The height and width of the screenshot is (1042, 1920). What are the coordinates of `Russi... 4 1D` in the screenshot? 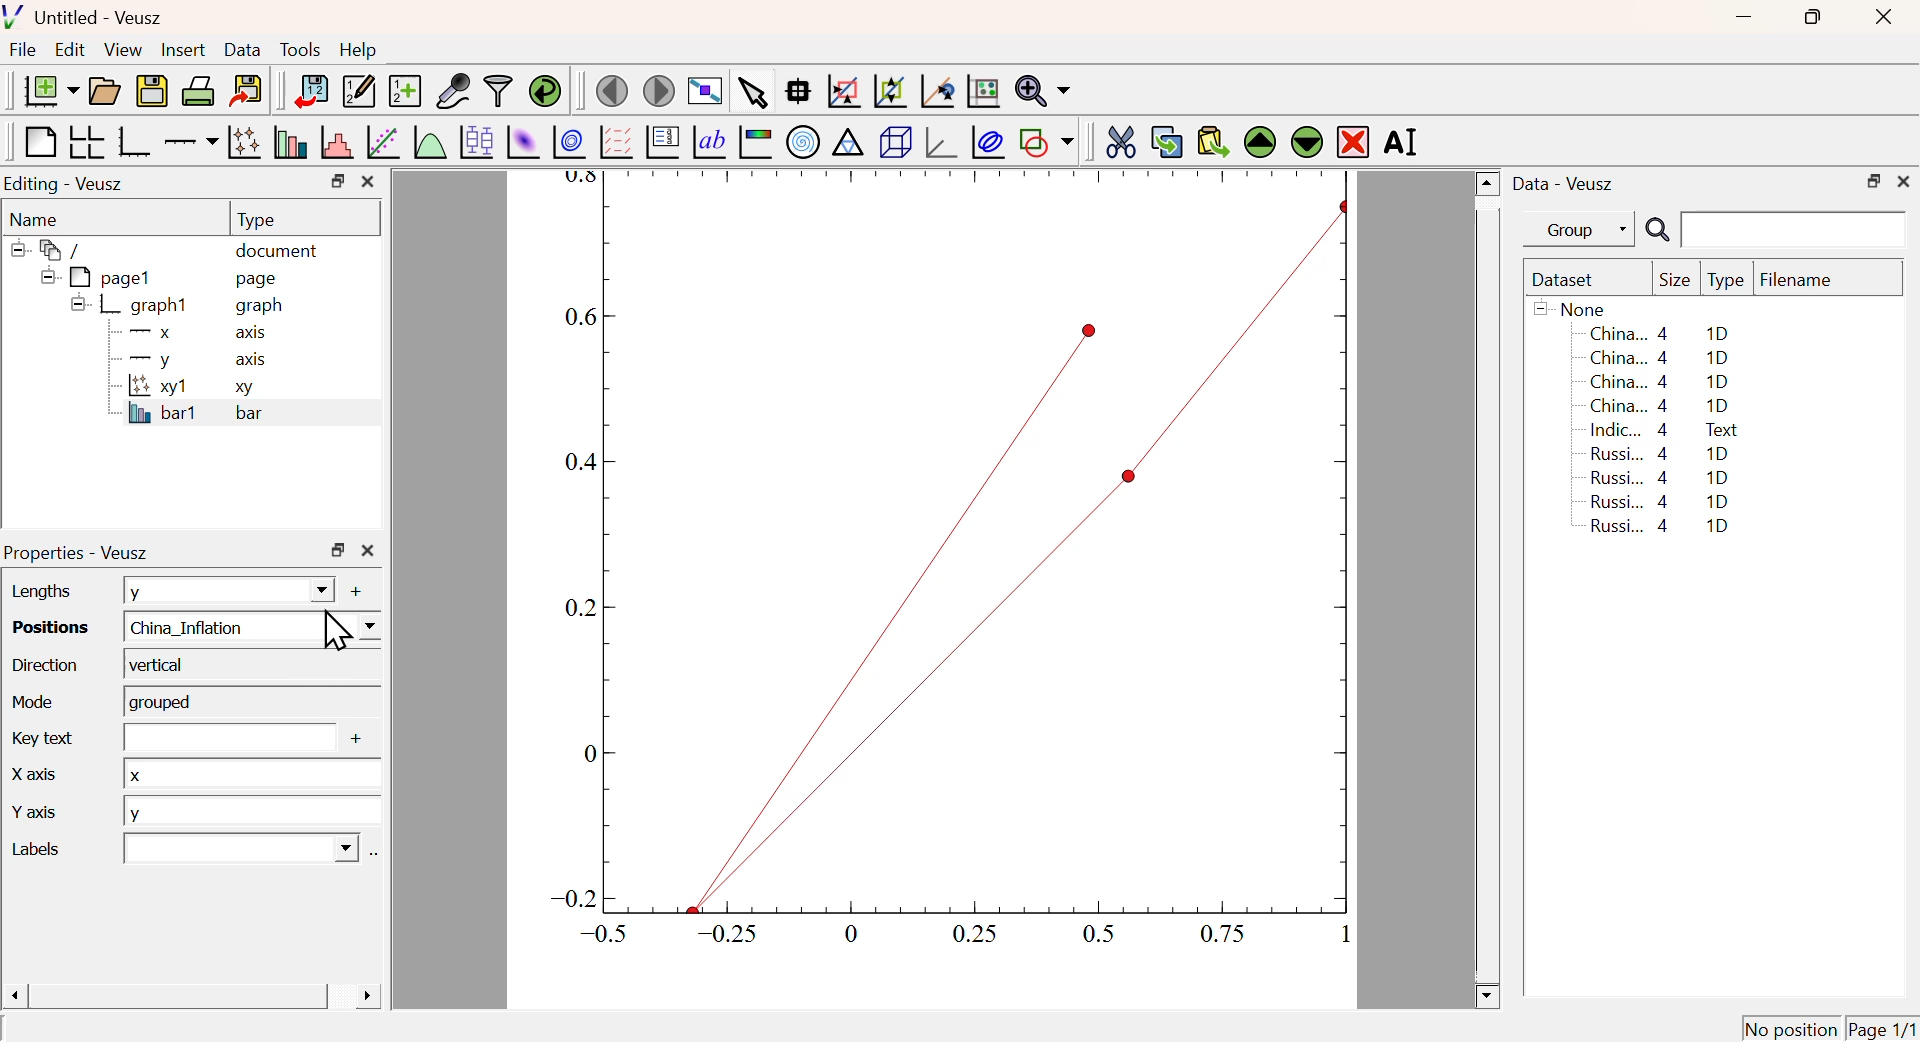 It's located at (1656, 501).